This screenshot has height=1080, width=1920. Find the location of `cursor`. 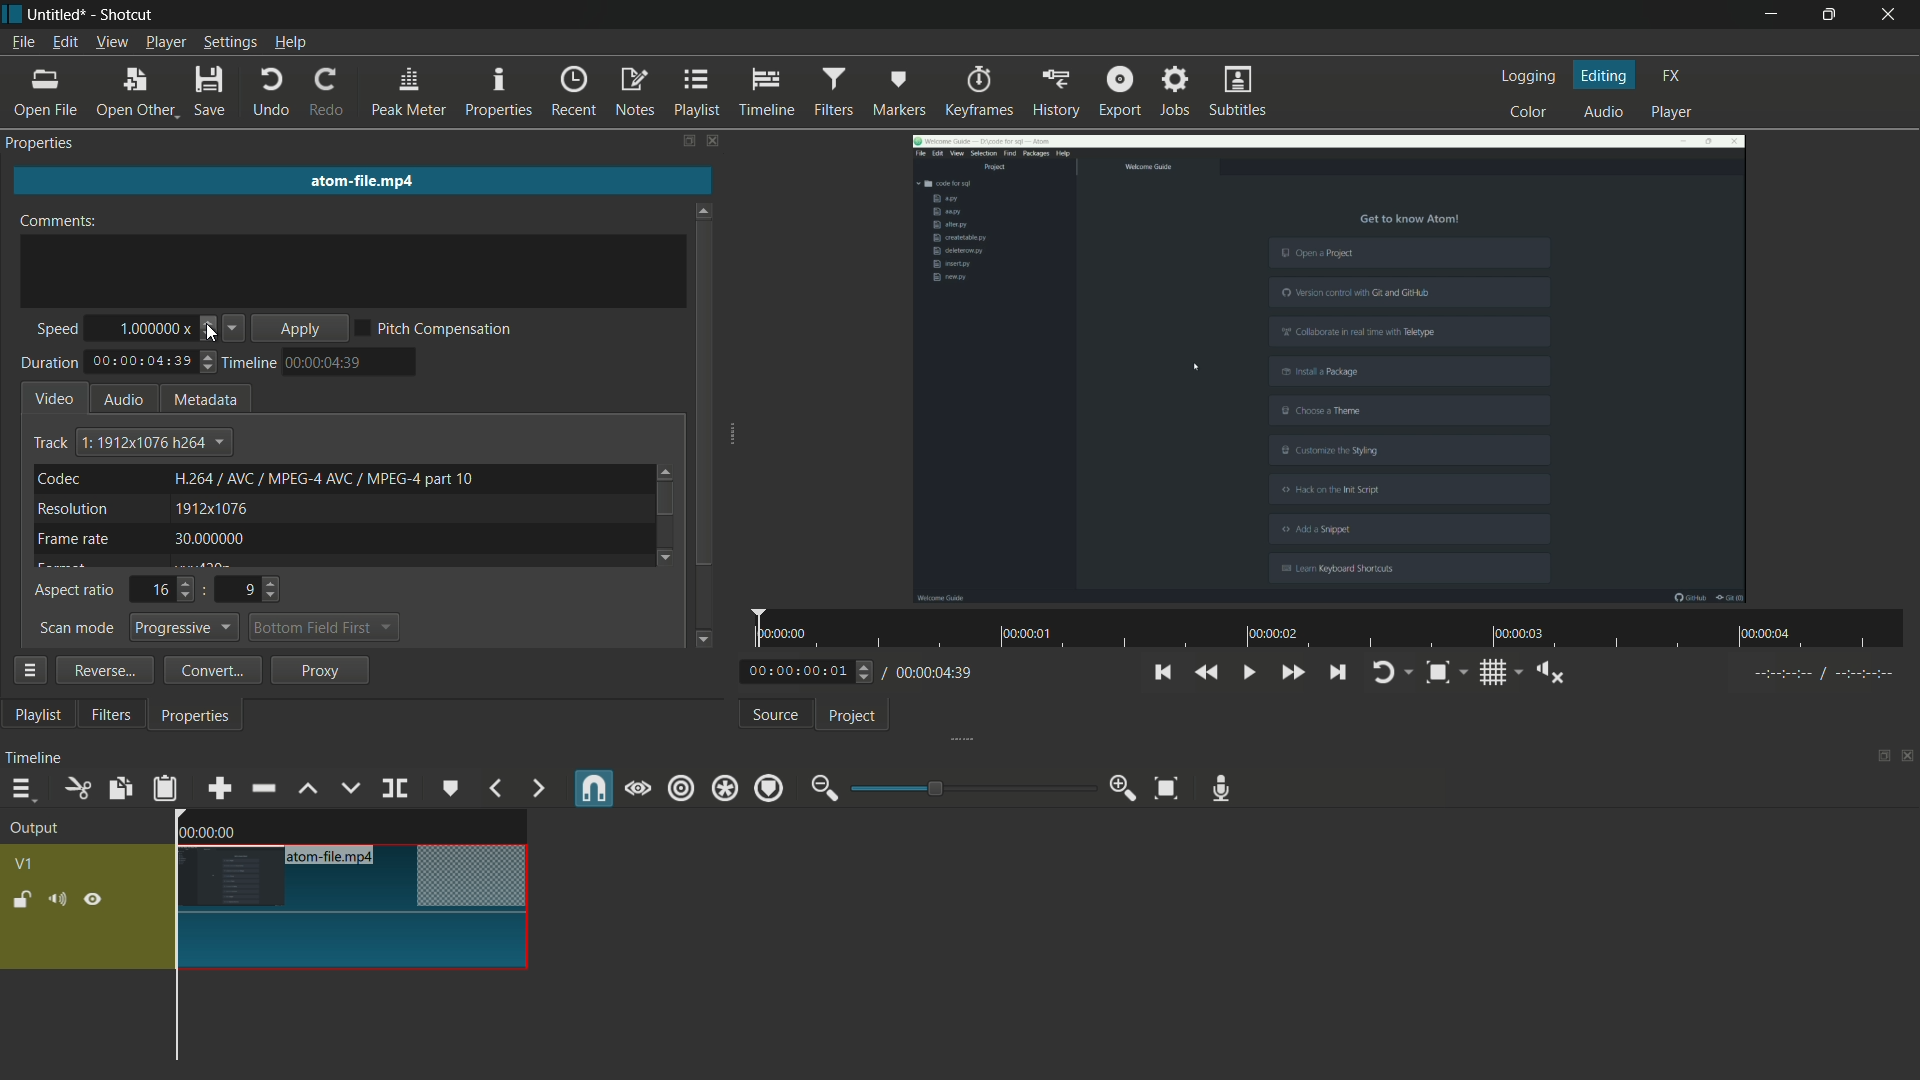

cursor is located at coordinates (228, 342).